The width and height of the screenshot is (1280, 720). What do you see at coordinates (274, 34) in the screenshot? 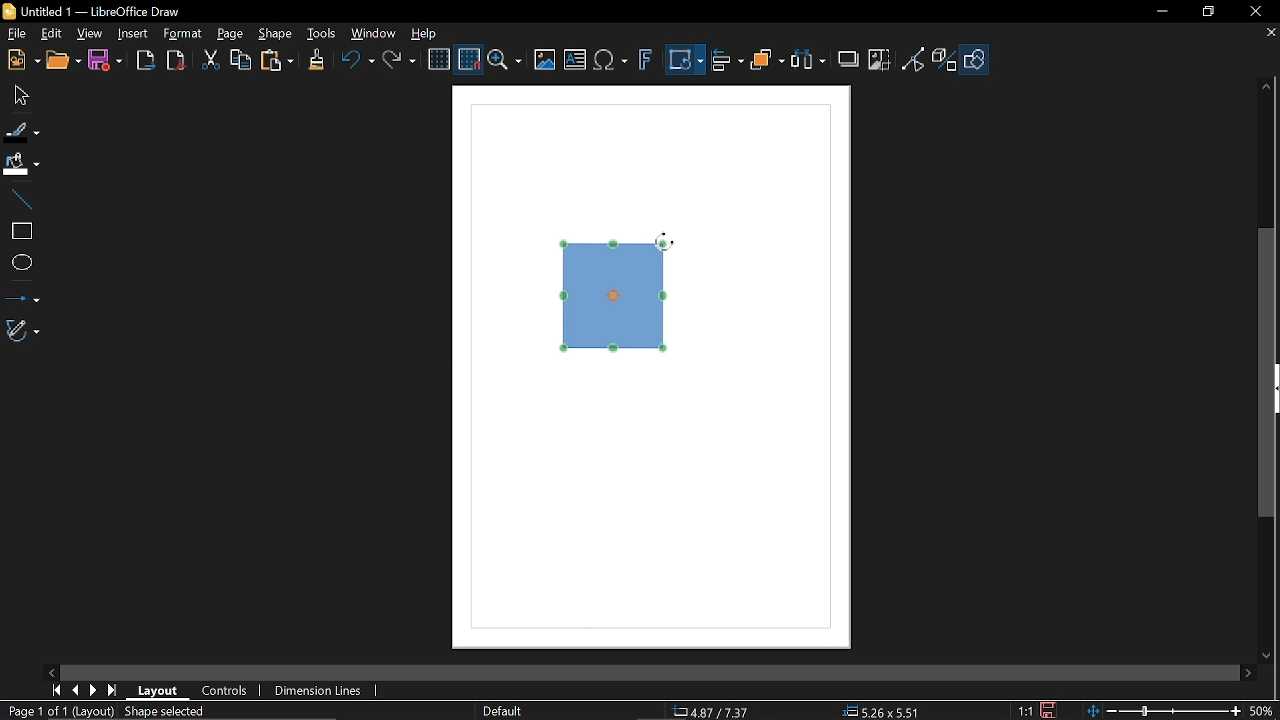
I see `Shape` at bounding box center [274, 34].